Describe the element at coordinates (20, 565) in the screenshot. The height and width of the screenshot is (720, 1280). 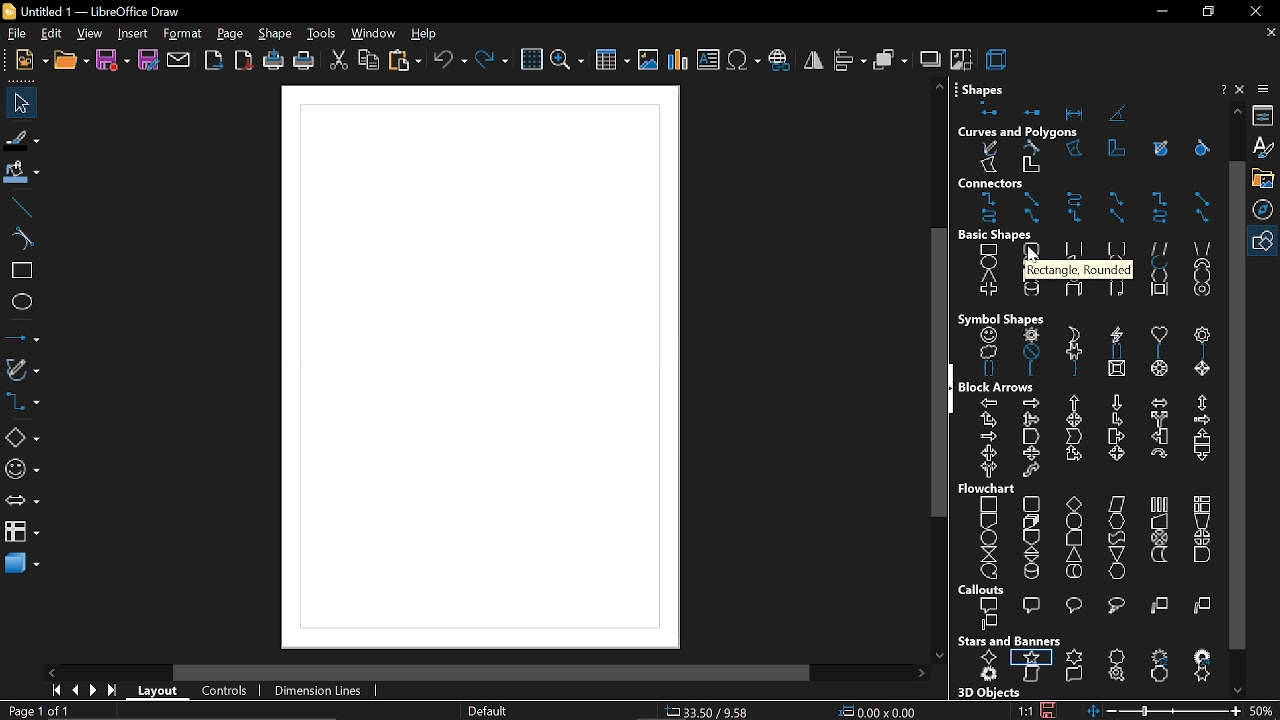
I see `3d shapes` at that location.